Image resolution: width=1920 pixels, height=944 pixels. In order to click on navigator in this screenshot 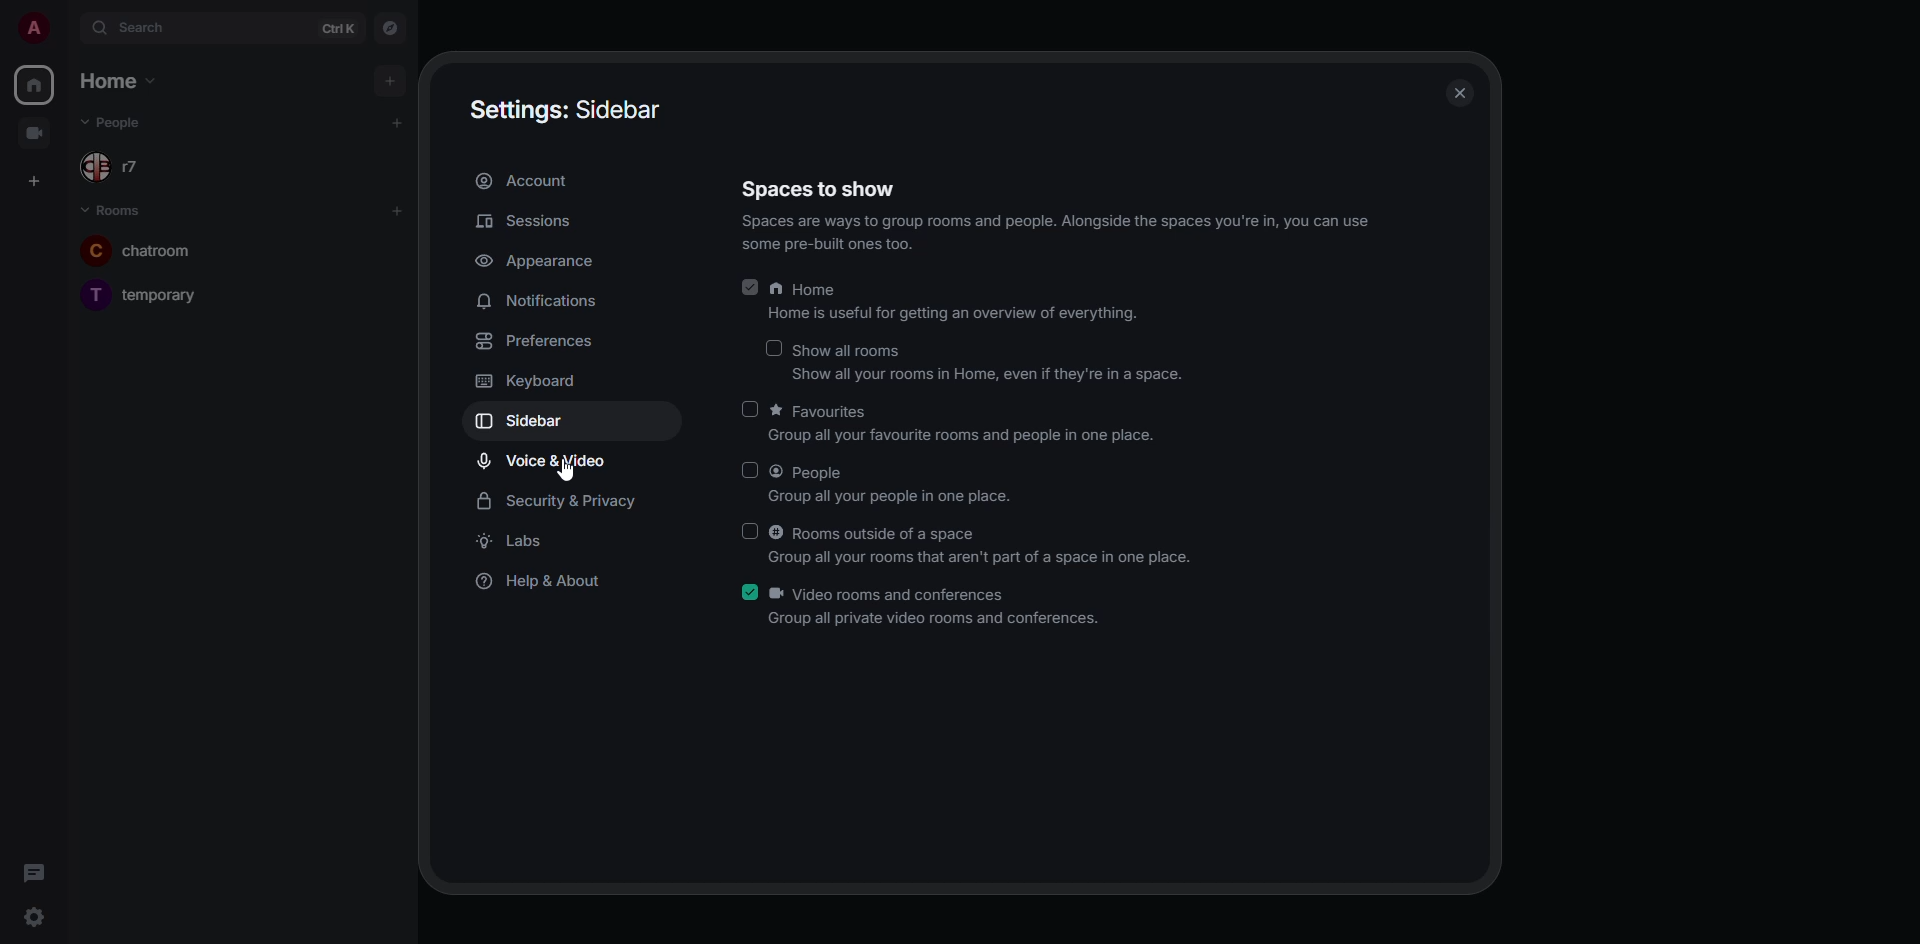, I will do `click(392, 27)`.